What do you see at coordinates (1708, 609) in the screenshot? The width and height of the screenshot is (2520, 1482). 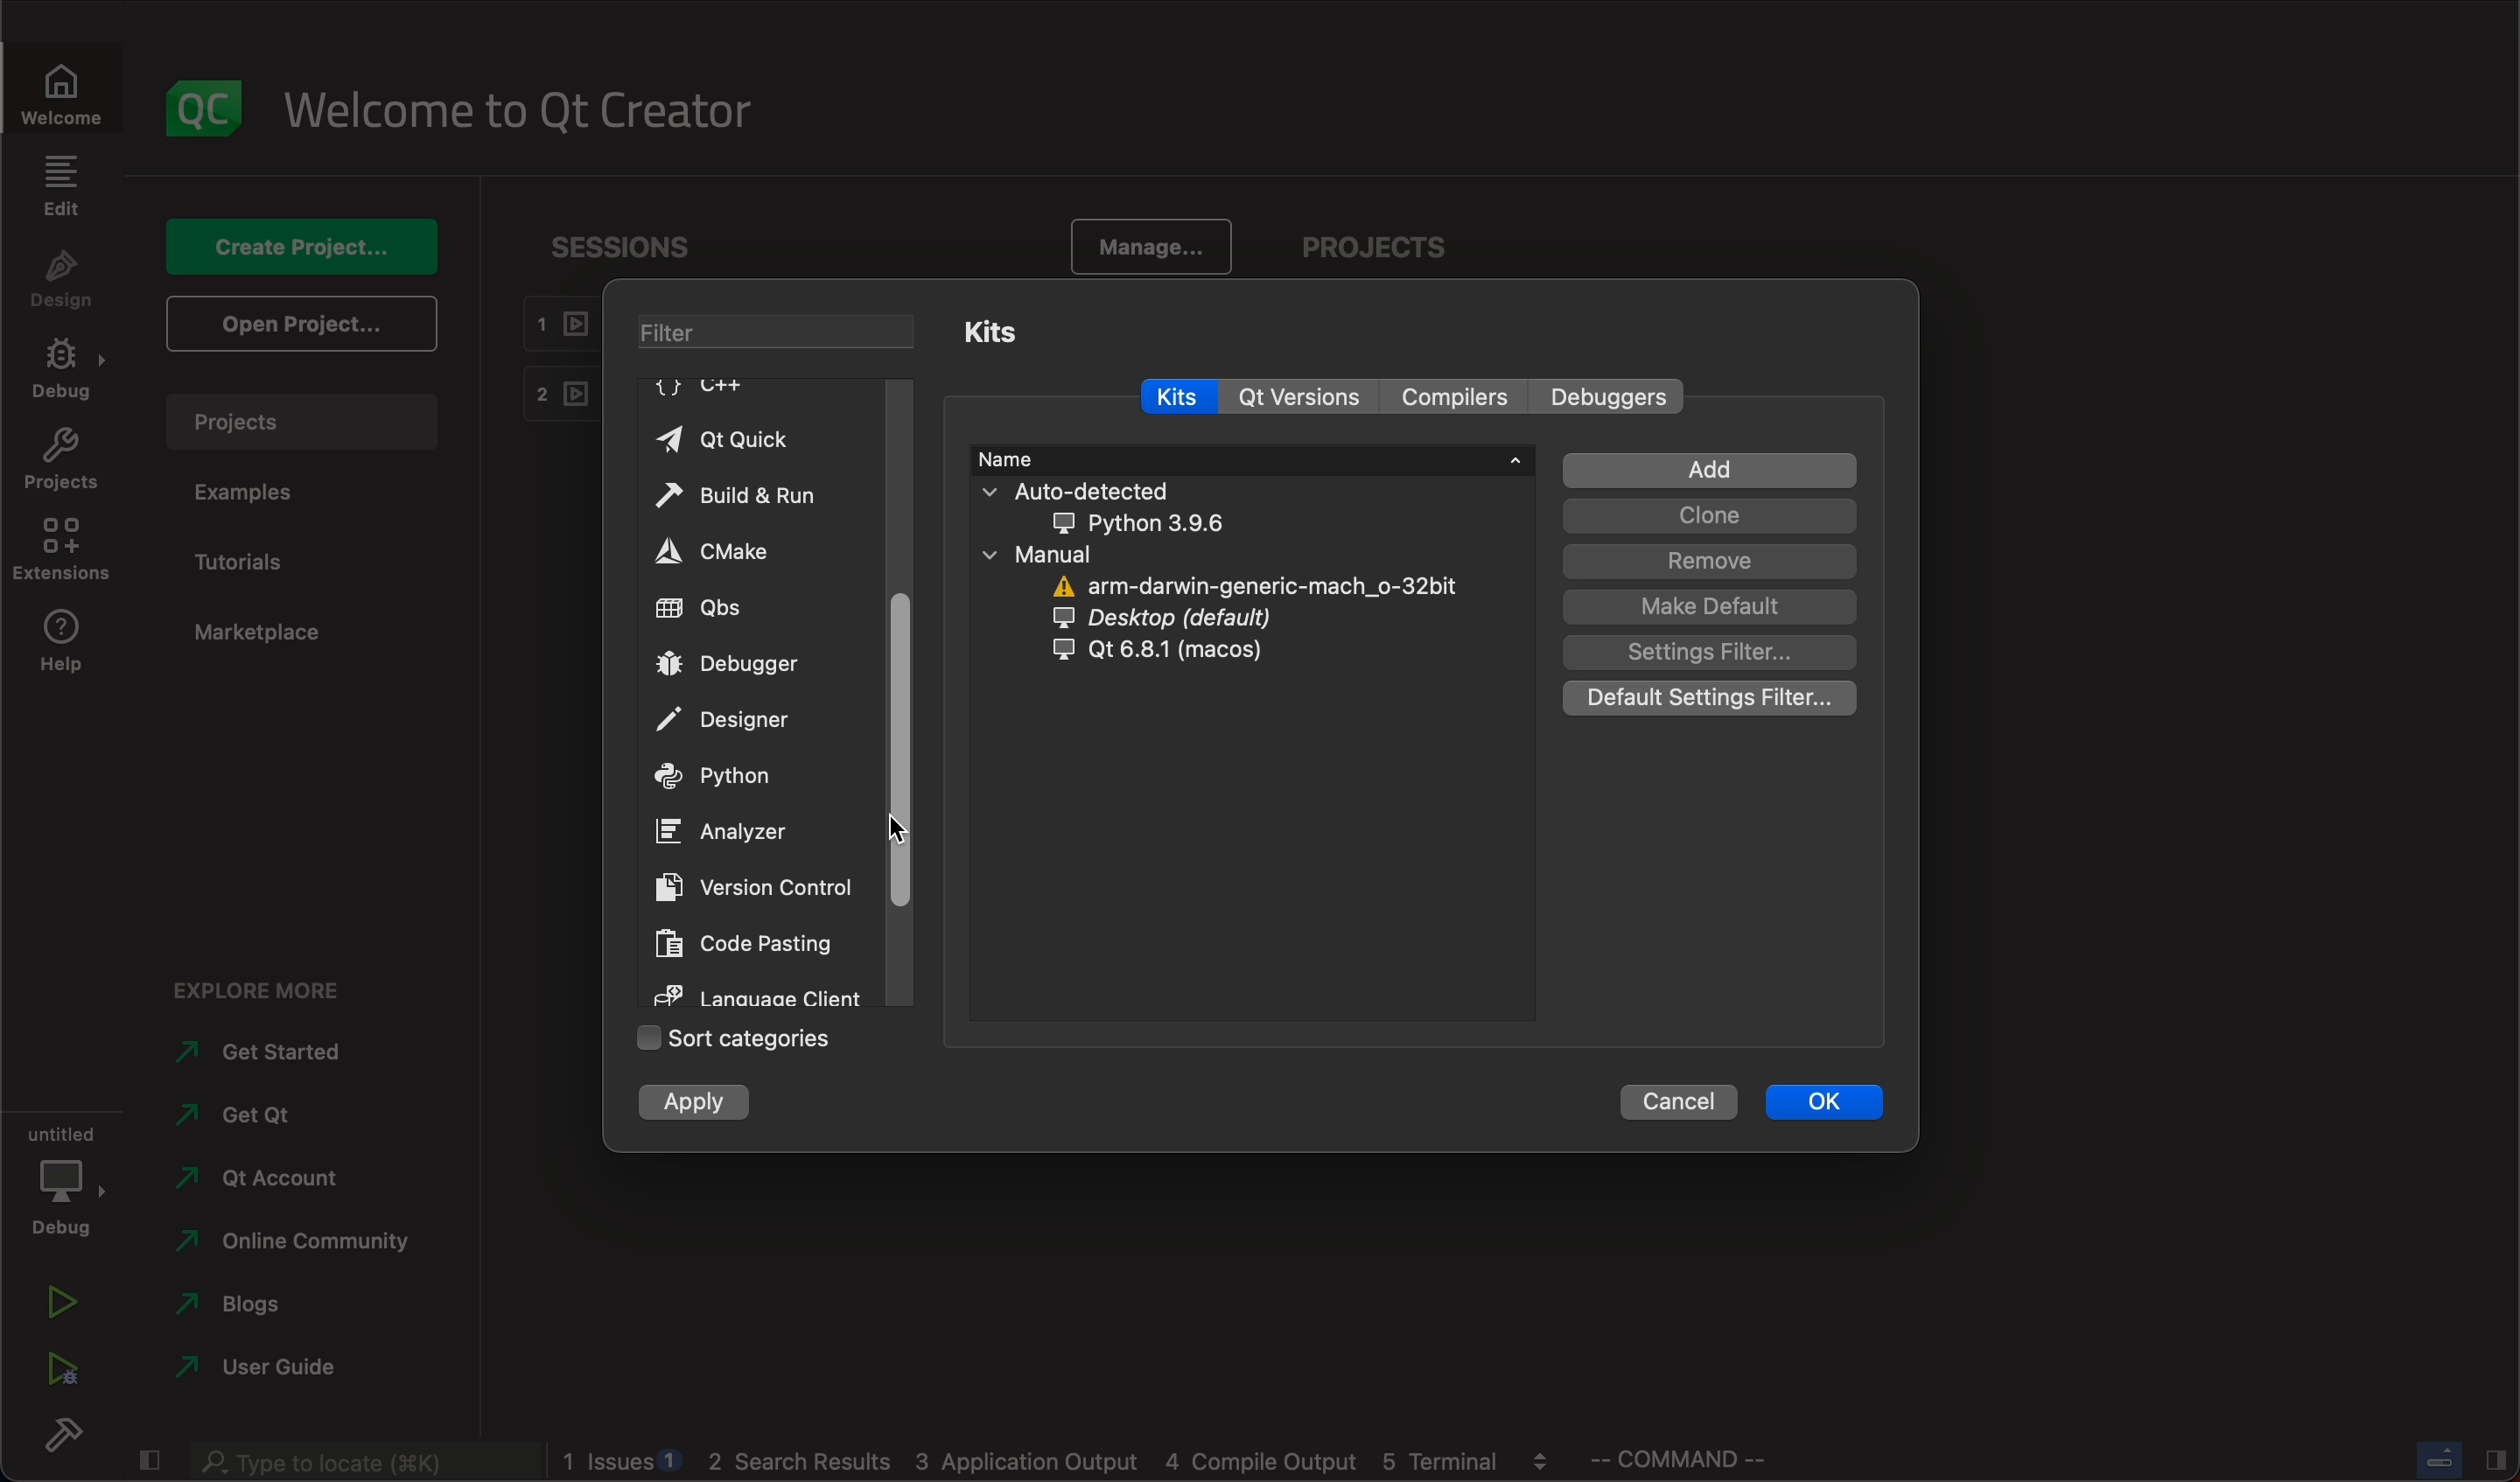 I see `make default` at bounding box center [1708, 609].